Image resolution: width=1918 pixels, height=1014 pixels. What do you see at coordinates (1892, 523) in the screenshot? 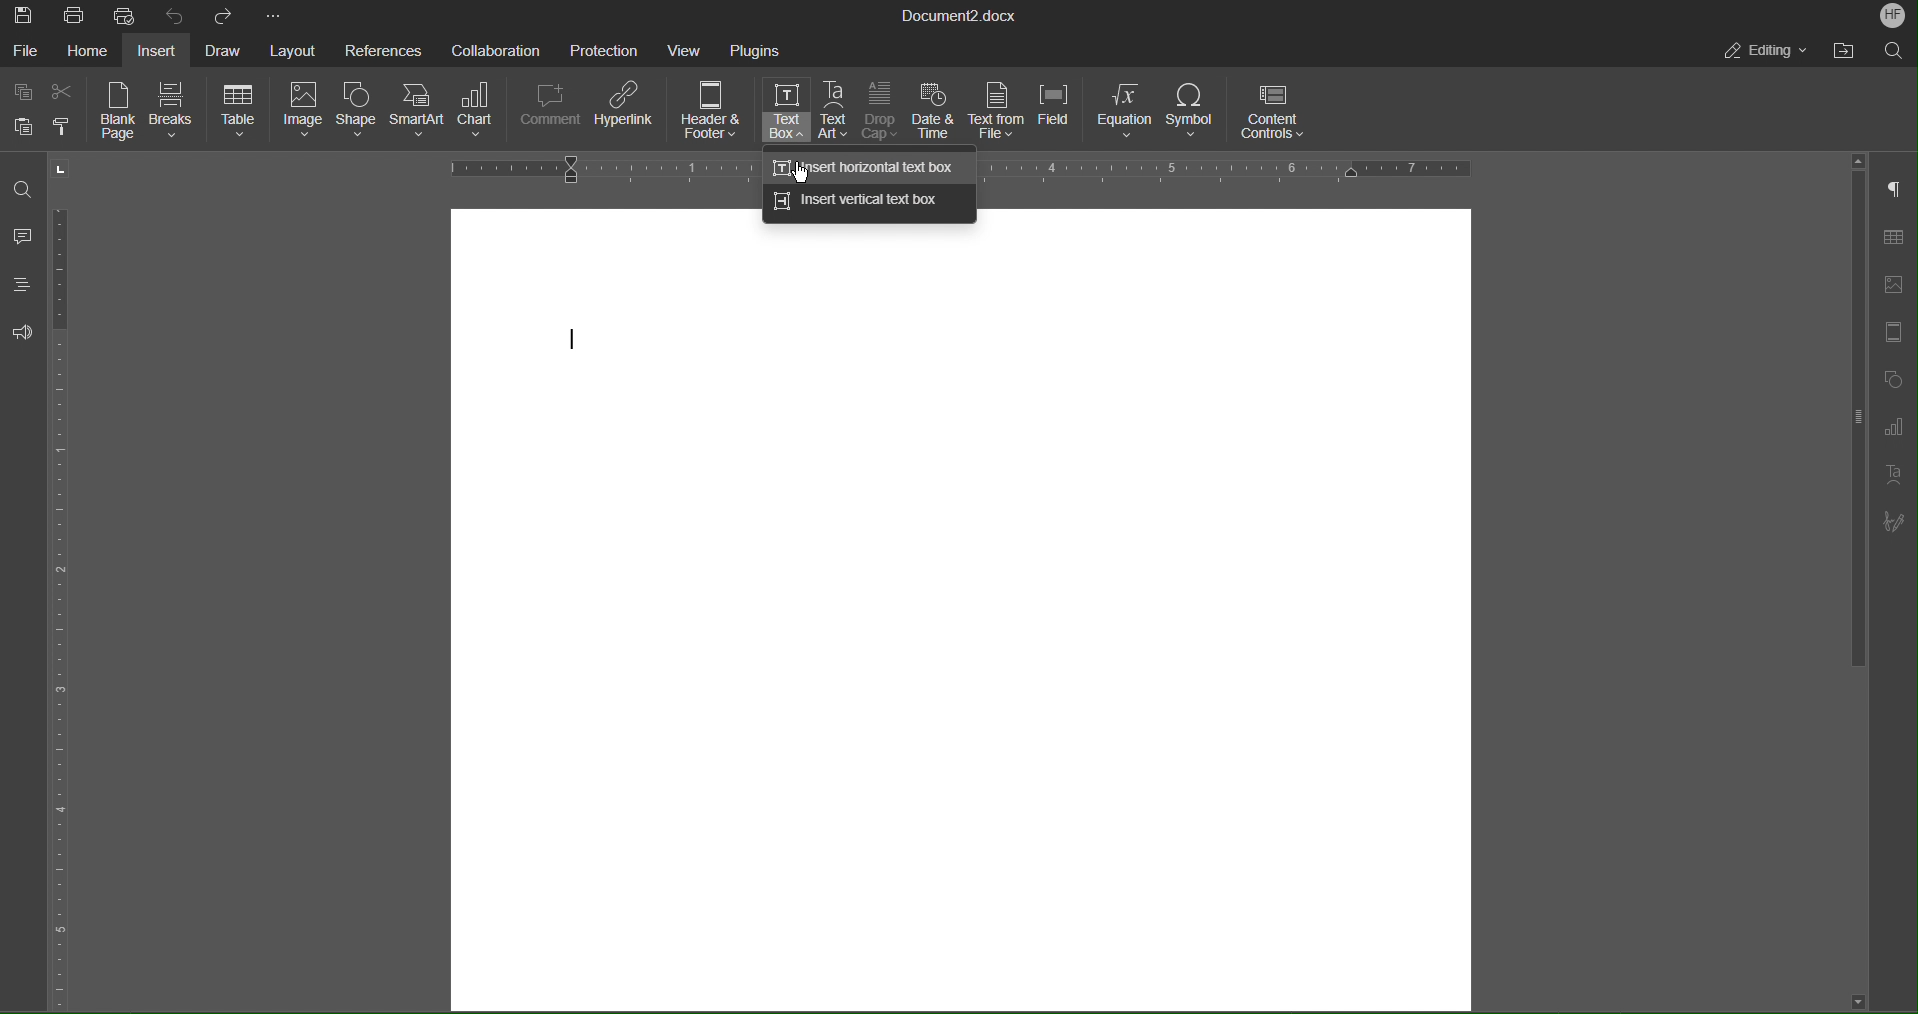
I see `Signature` at bounding box center [1892, 523].